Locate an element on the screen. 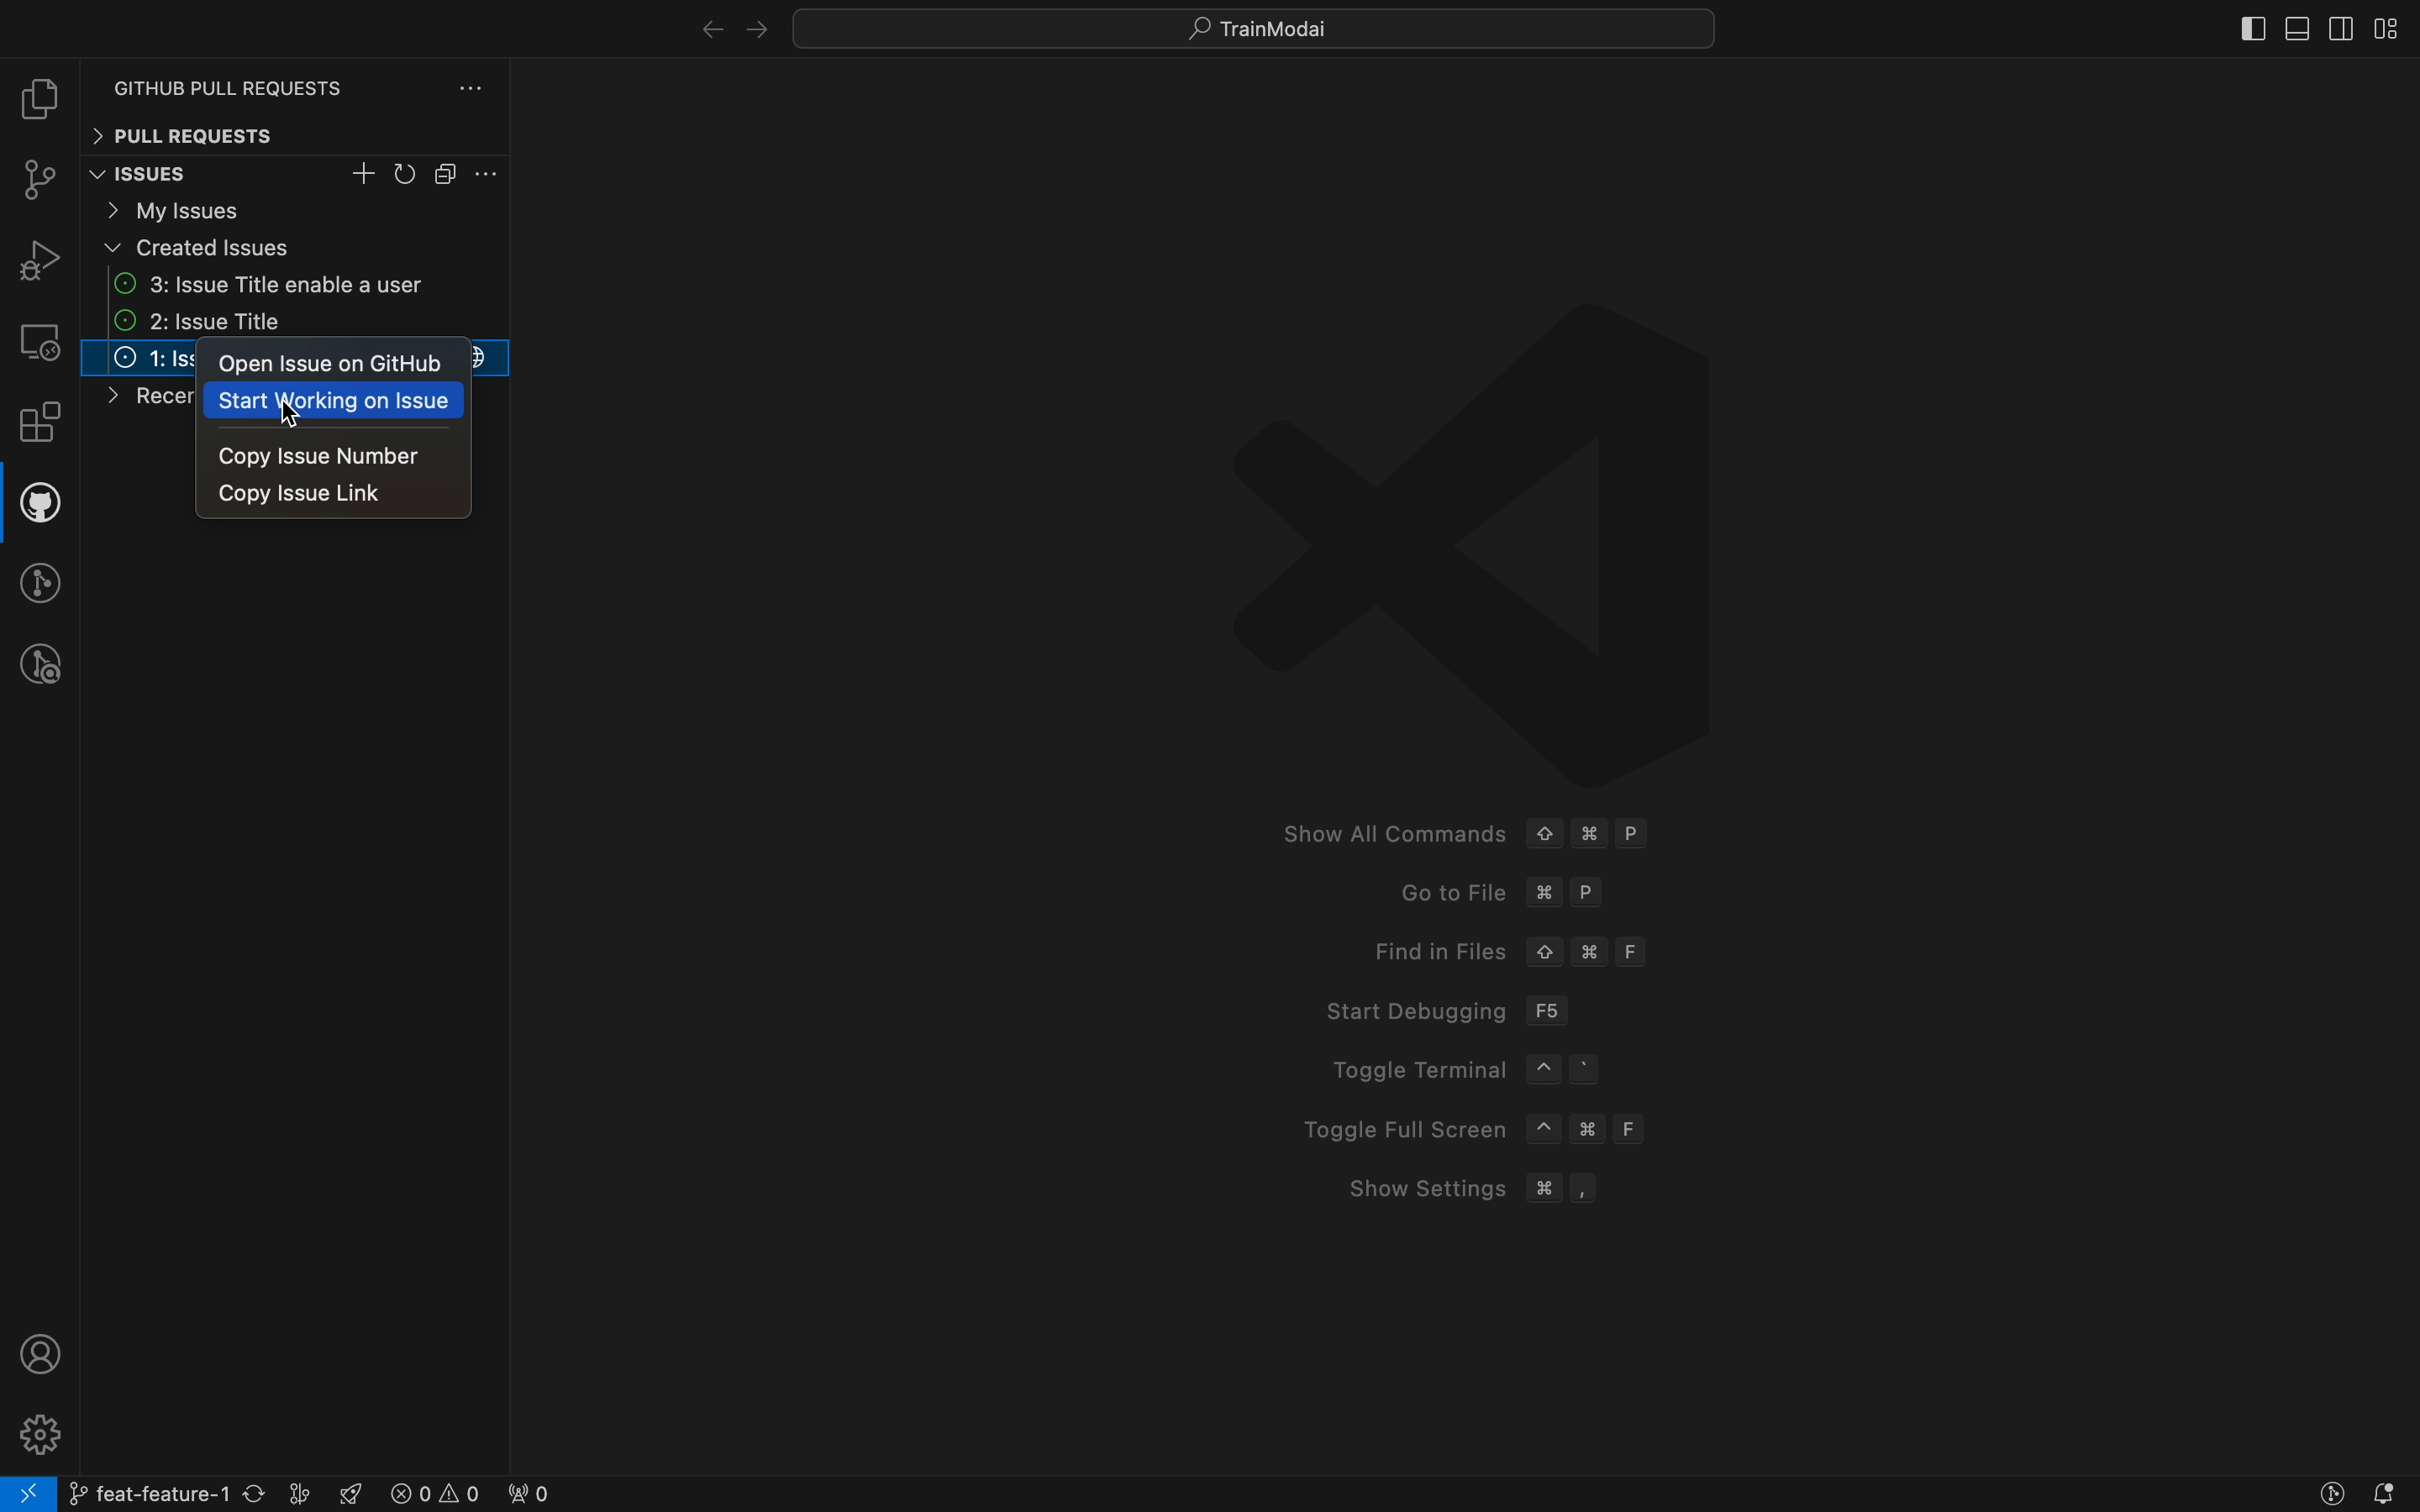 The height and width of the screenshot is (1512, 2420). notificatons is located at coordinates (2393, 1494).